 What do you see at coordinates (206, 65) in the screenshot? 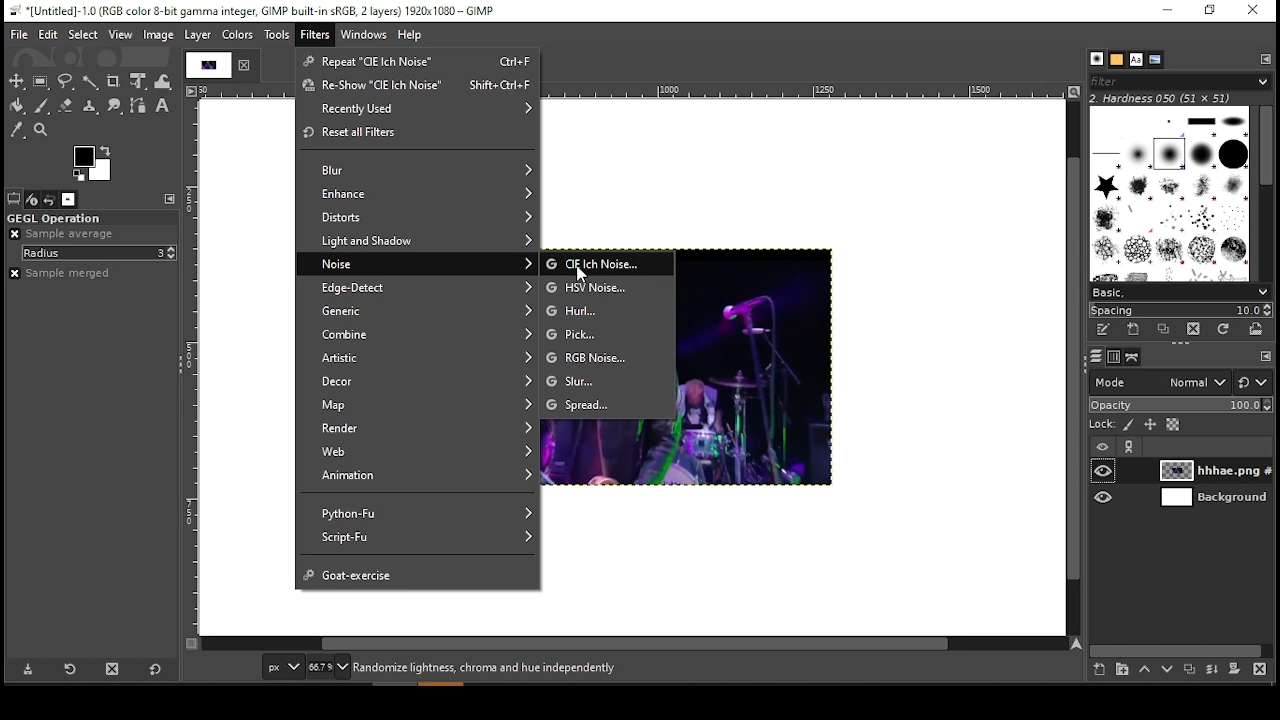
I see `tab` at bounding box center [206, 65].